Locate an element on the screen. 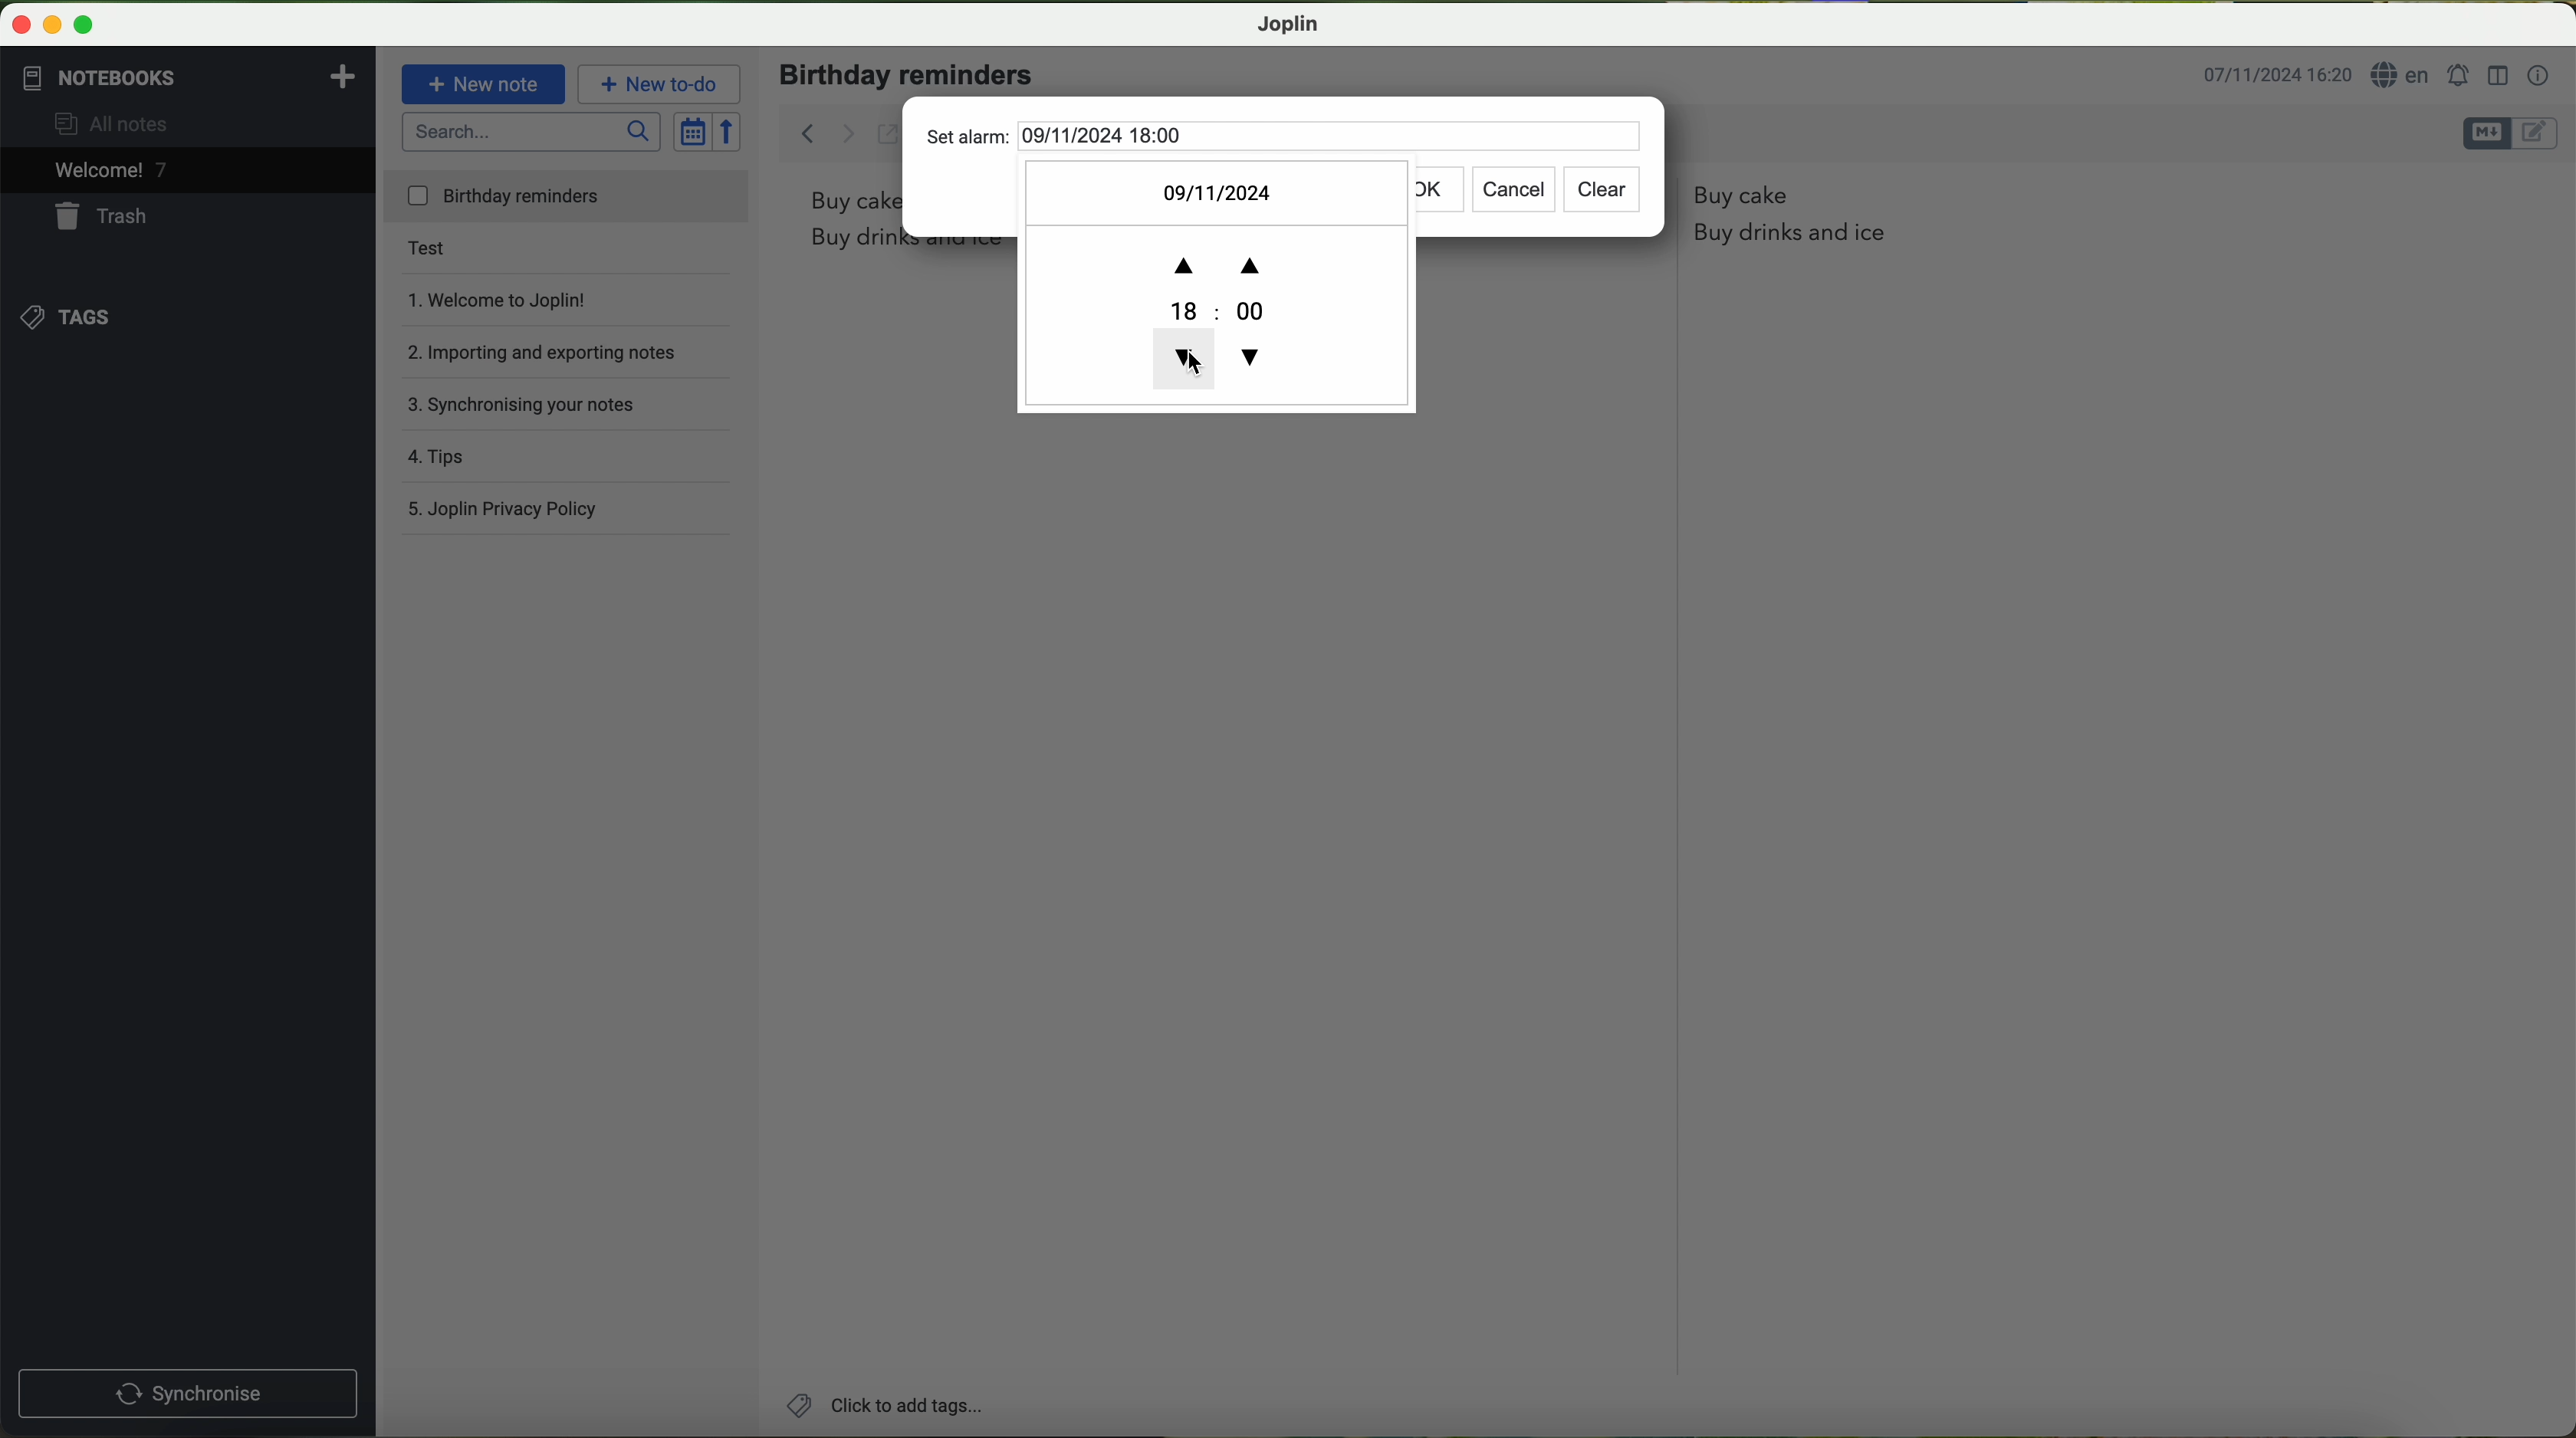 This screenshot has height=1438, width=2576. toggle editor layout is located at coordinates (2492, 73).